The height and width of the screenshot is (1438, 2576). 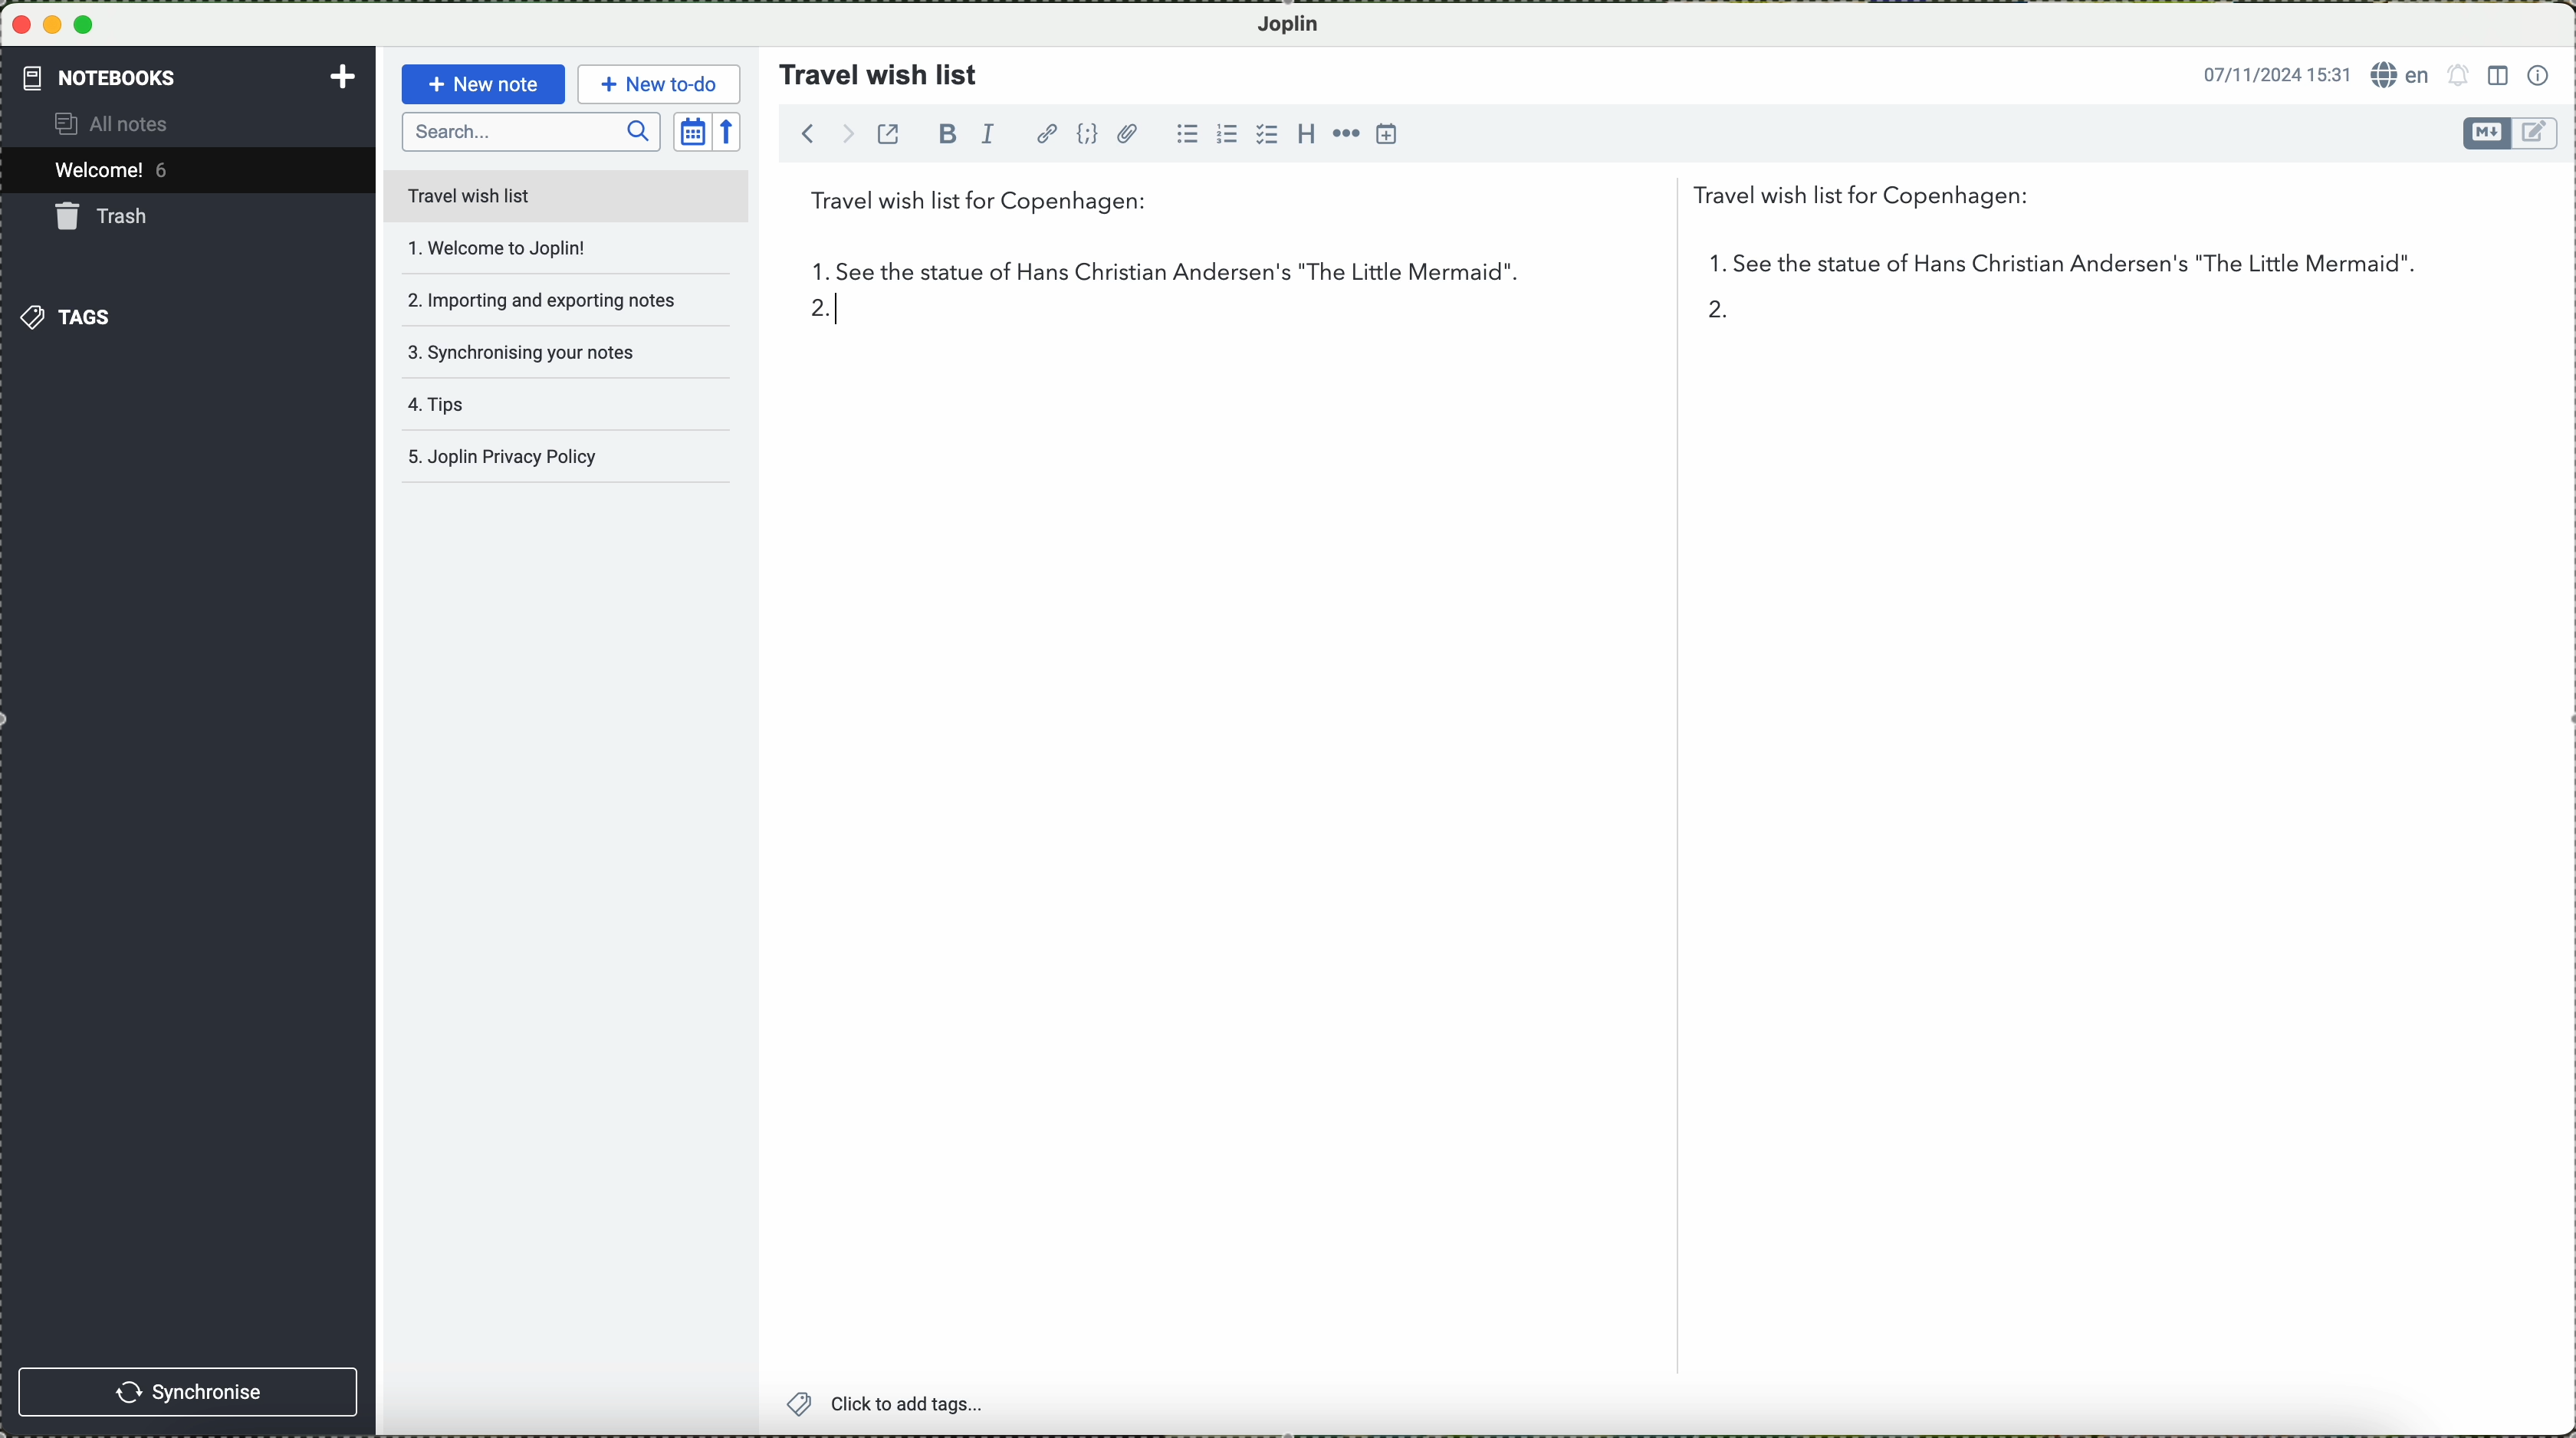 I want to click on travel wish list, so click(x=871, y=68).